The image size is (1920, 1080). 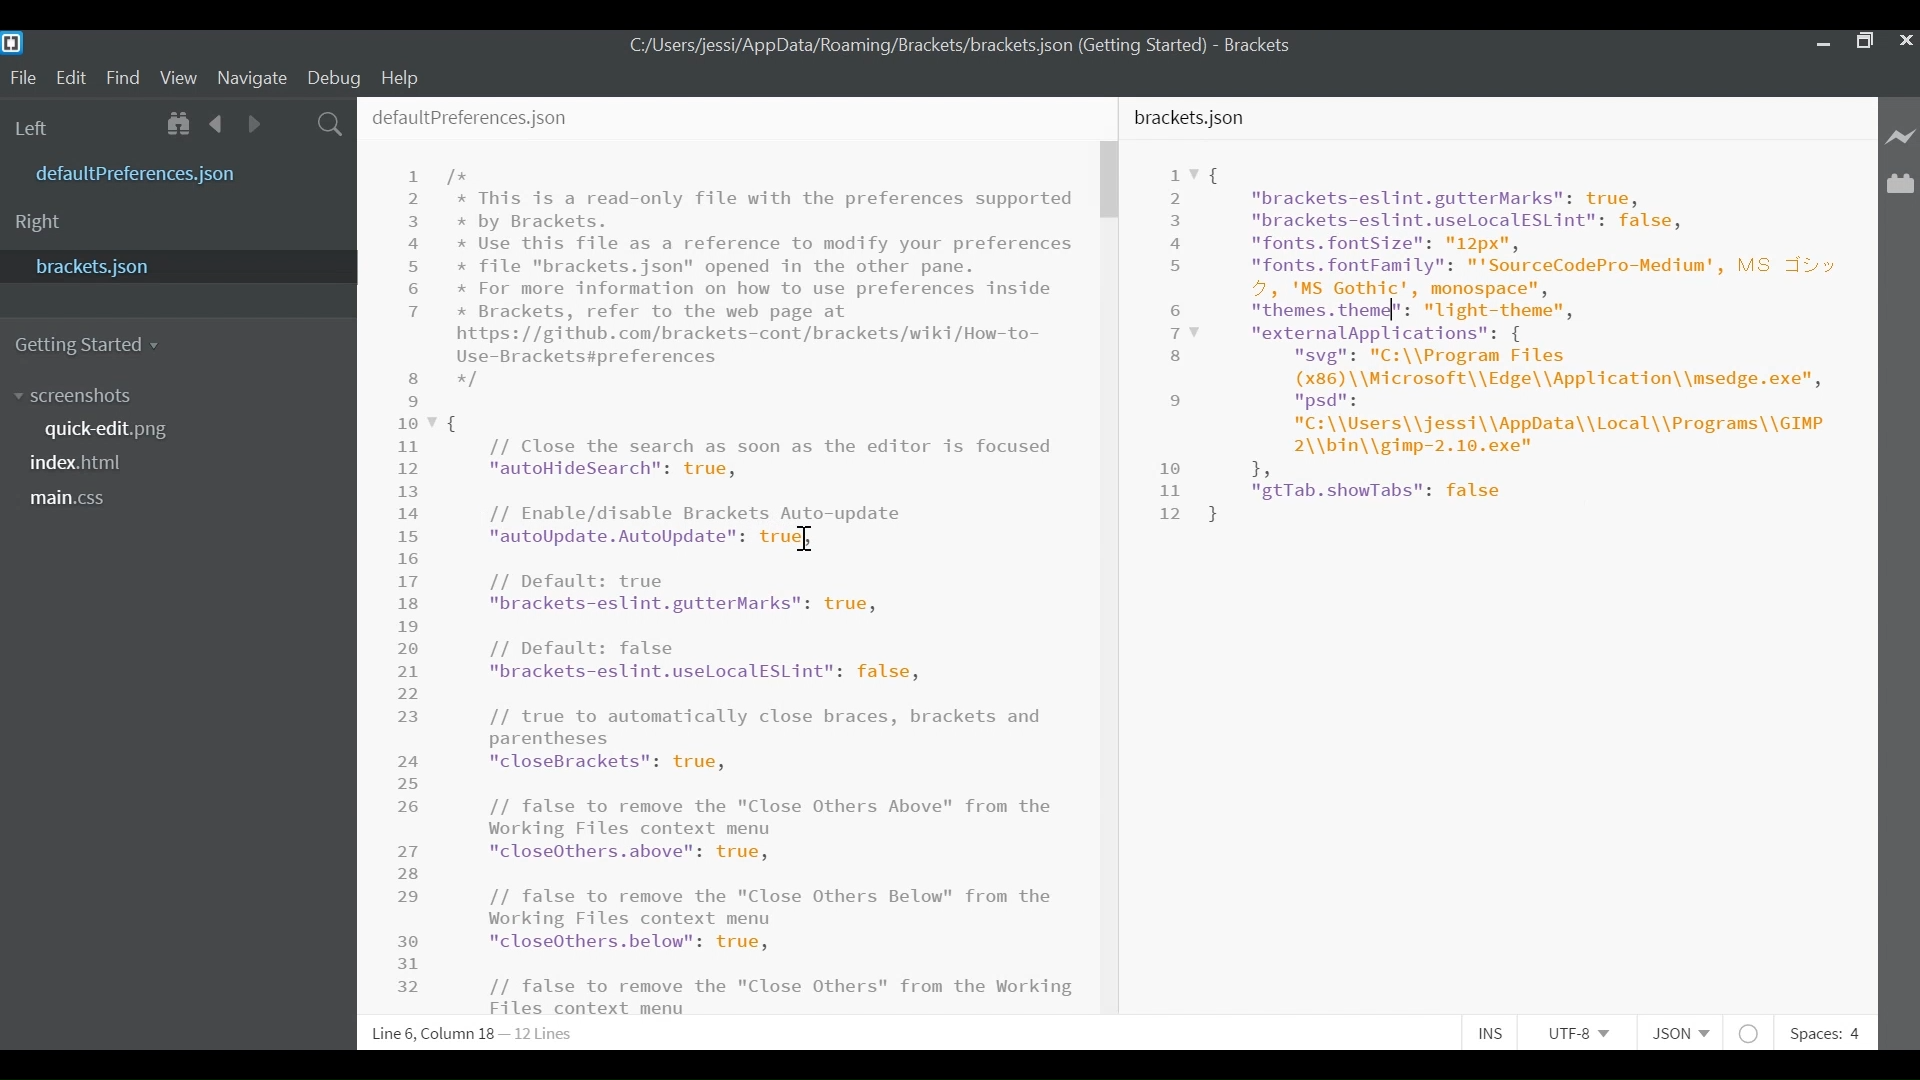 What do you see at coordinates (34, 128) in the screenshot?
I see `Left` at bounding box center [34, 128].